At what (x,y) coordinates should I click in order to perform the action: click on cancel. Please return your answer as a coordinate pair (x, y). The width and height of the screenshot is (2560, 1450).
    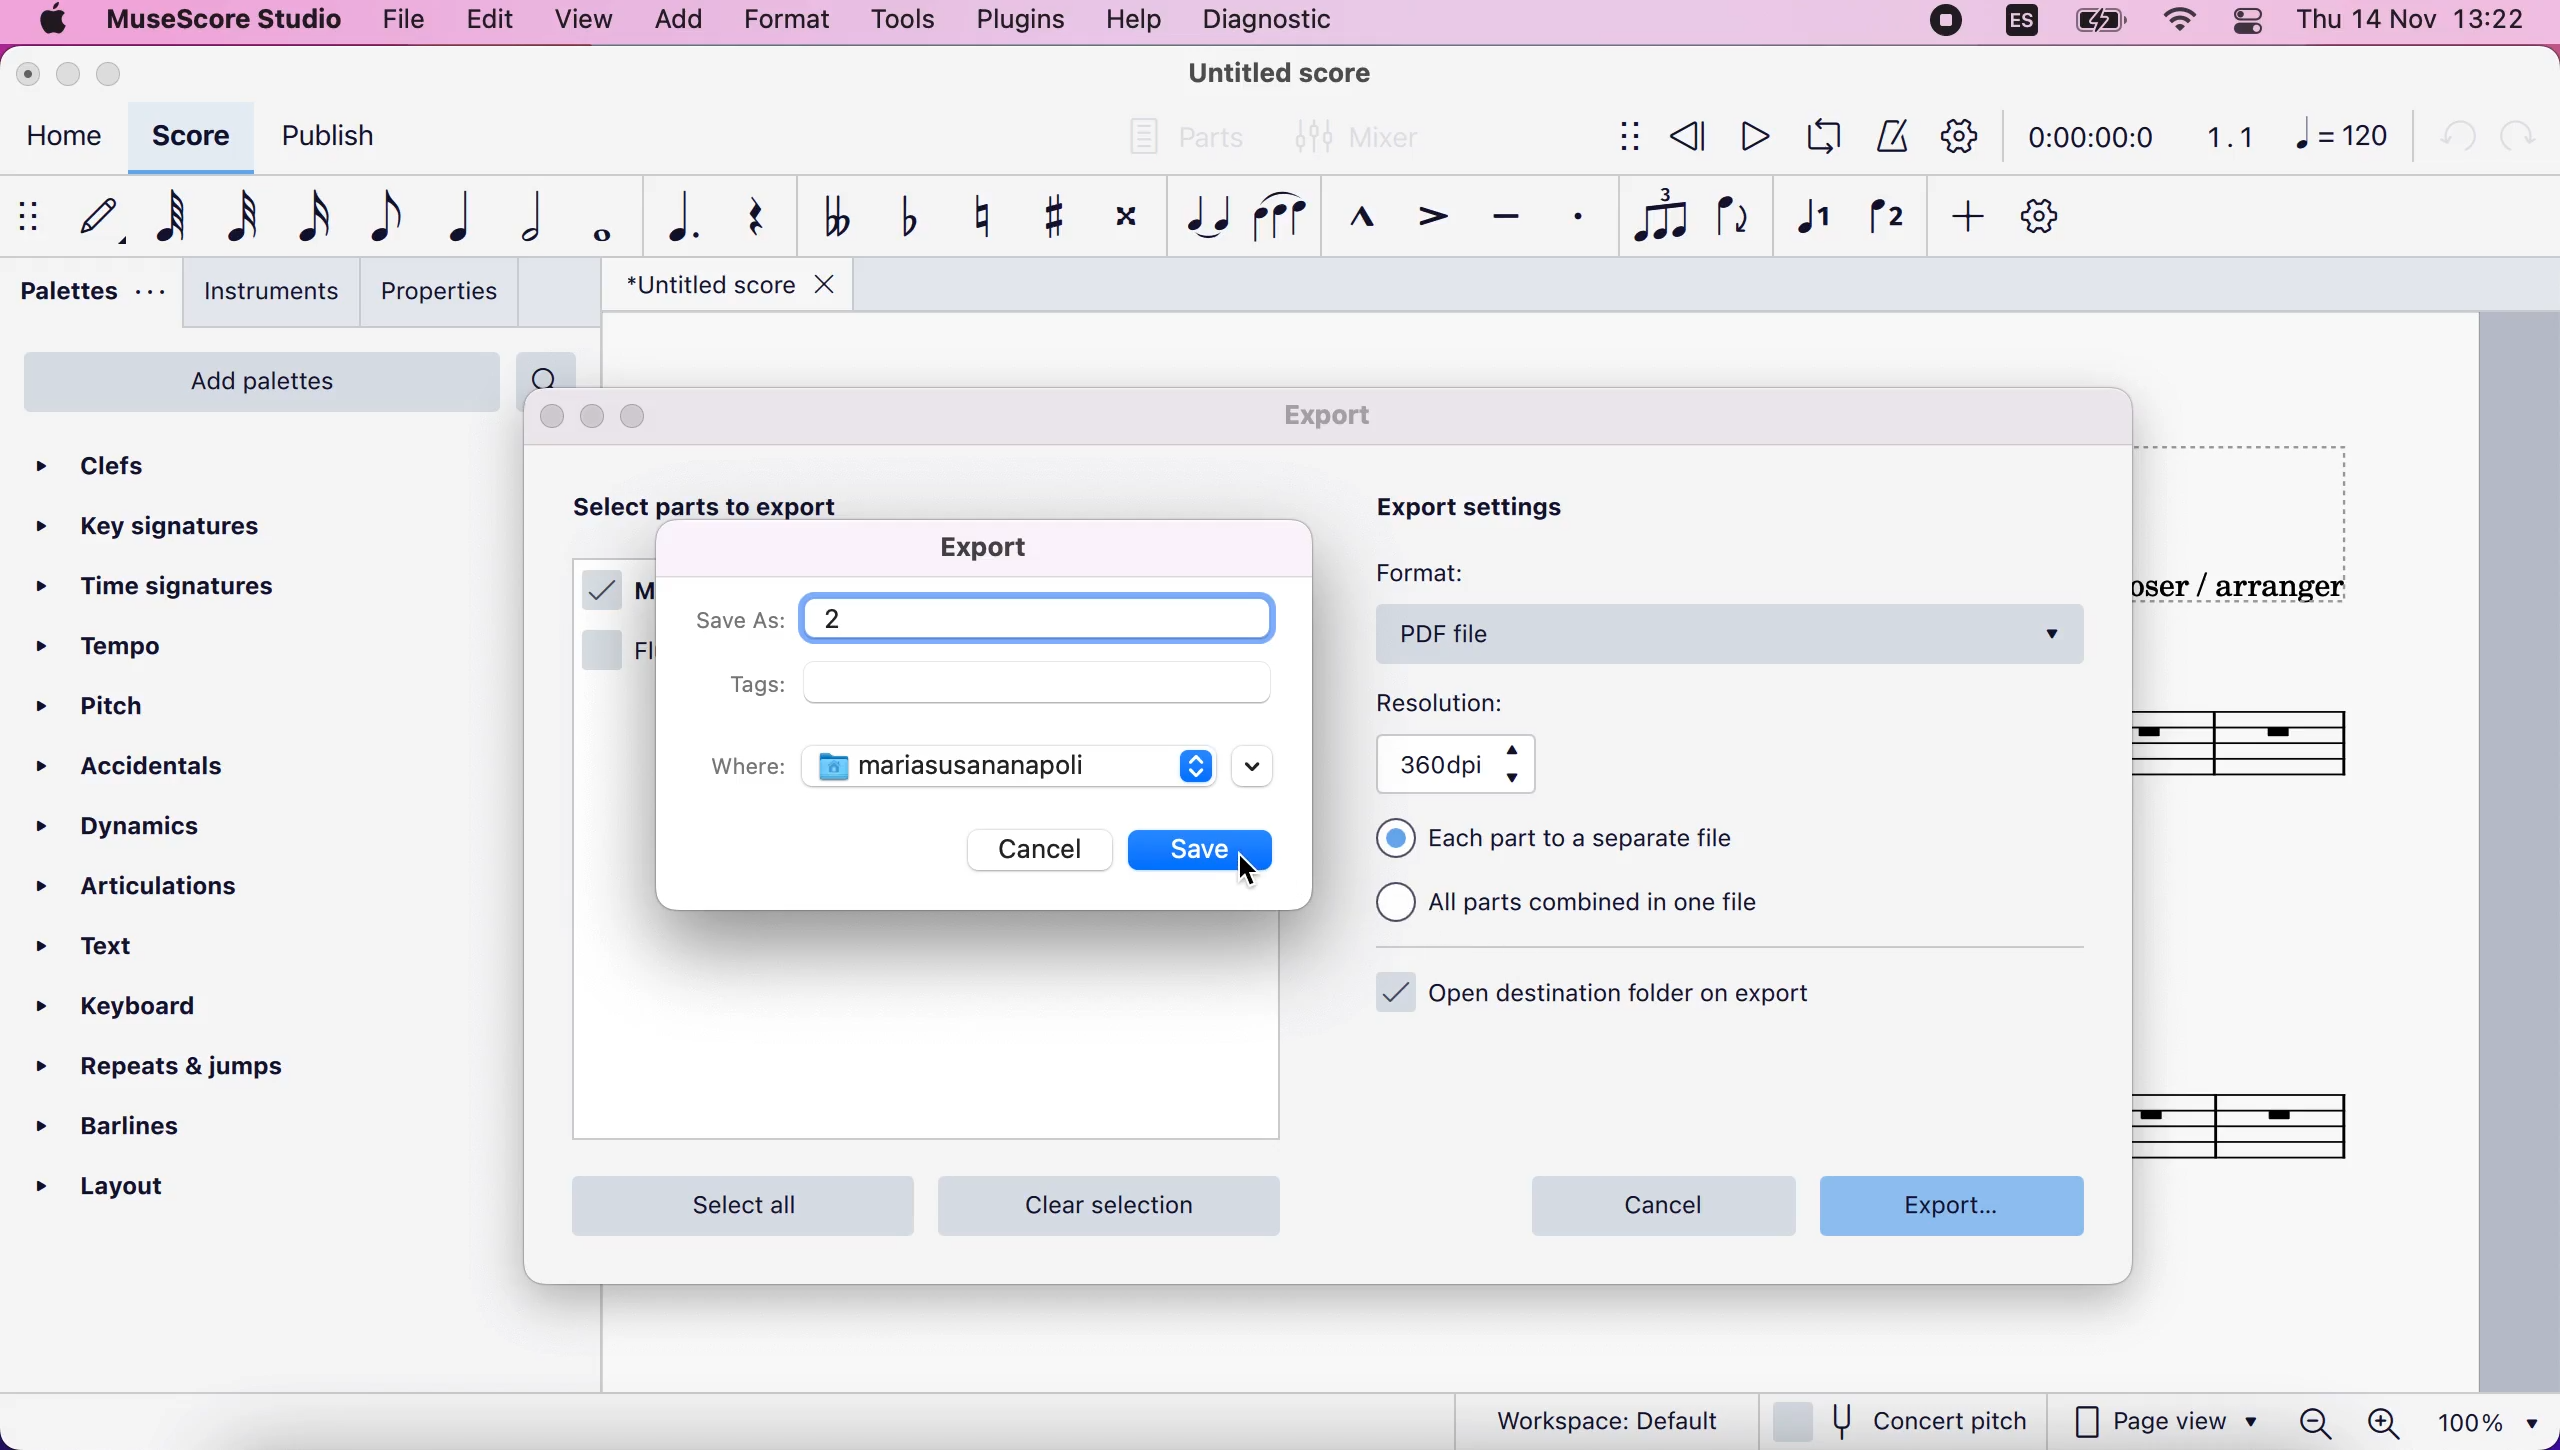
    Looking at the image, I should click on (1037, 849).